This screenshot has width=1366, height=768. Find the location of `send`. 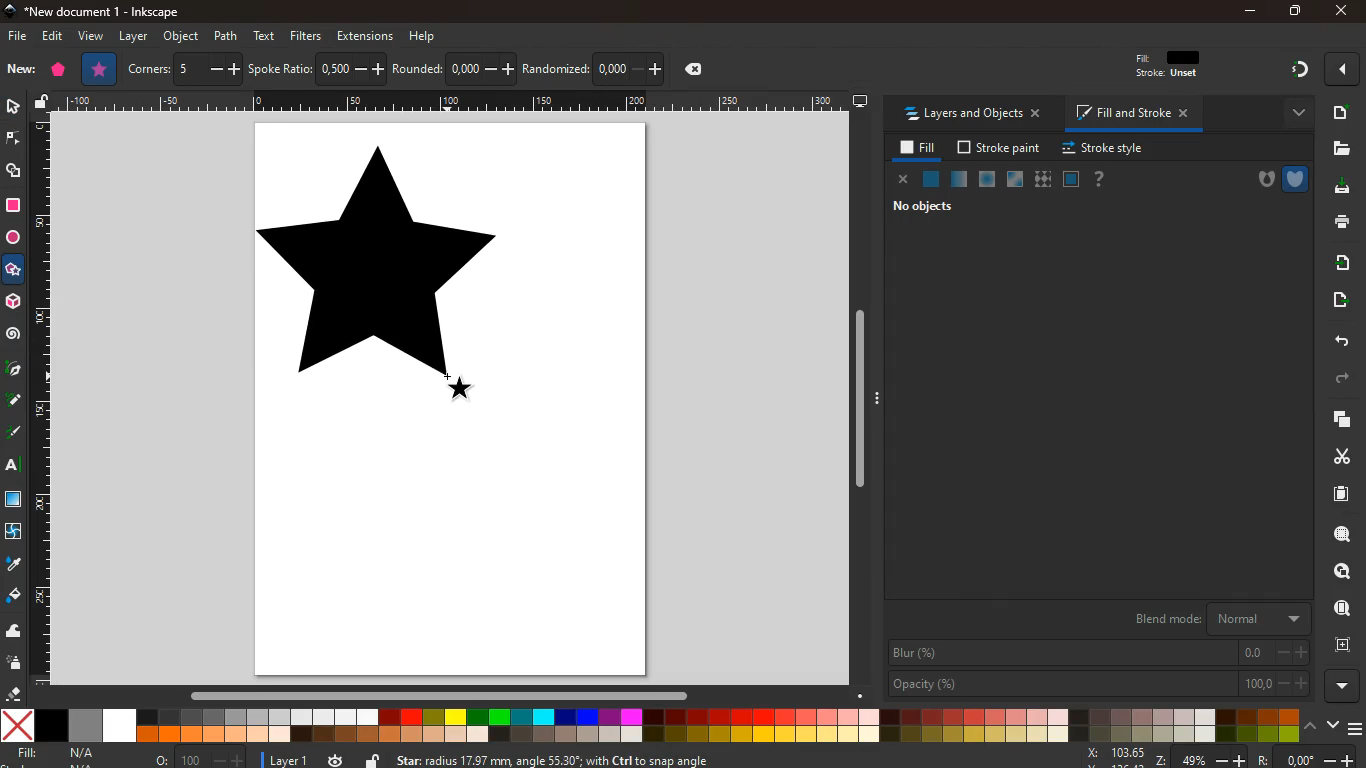

send is located at coordinates (1341, 263).